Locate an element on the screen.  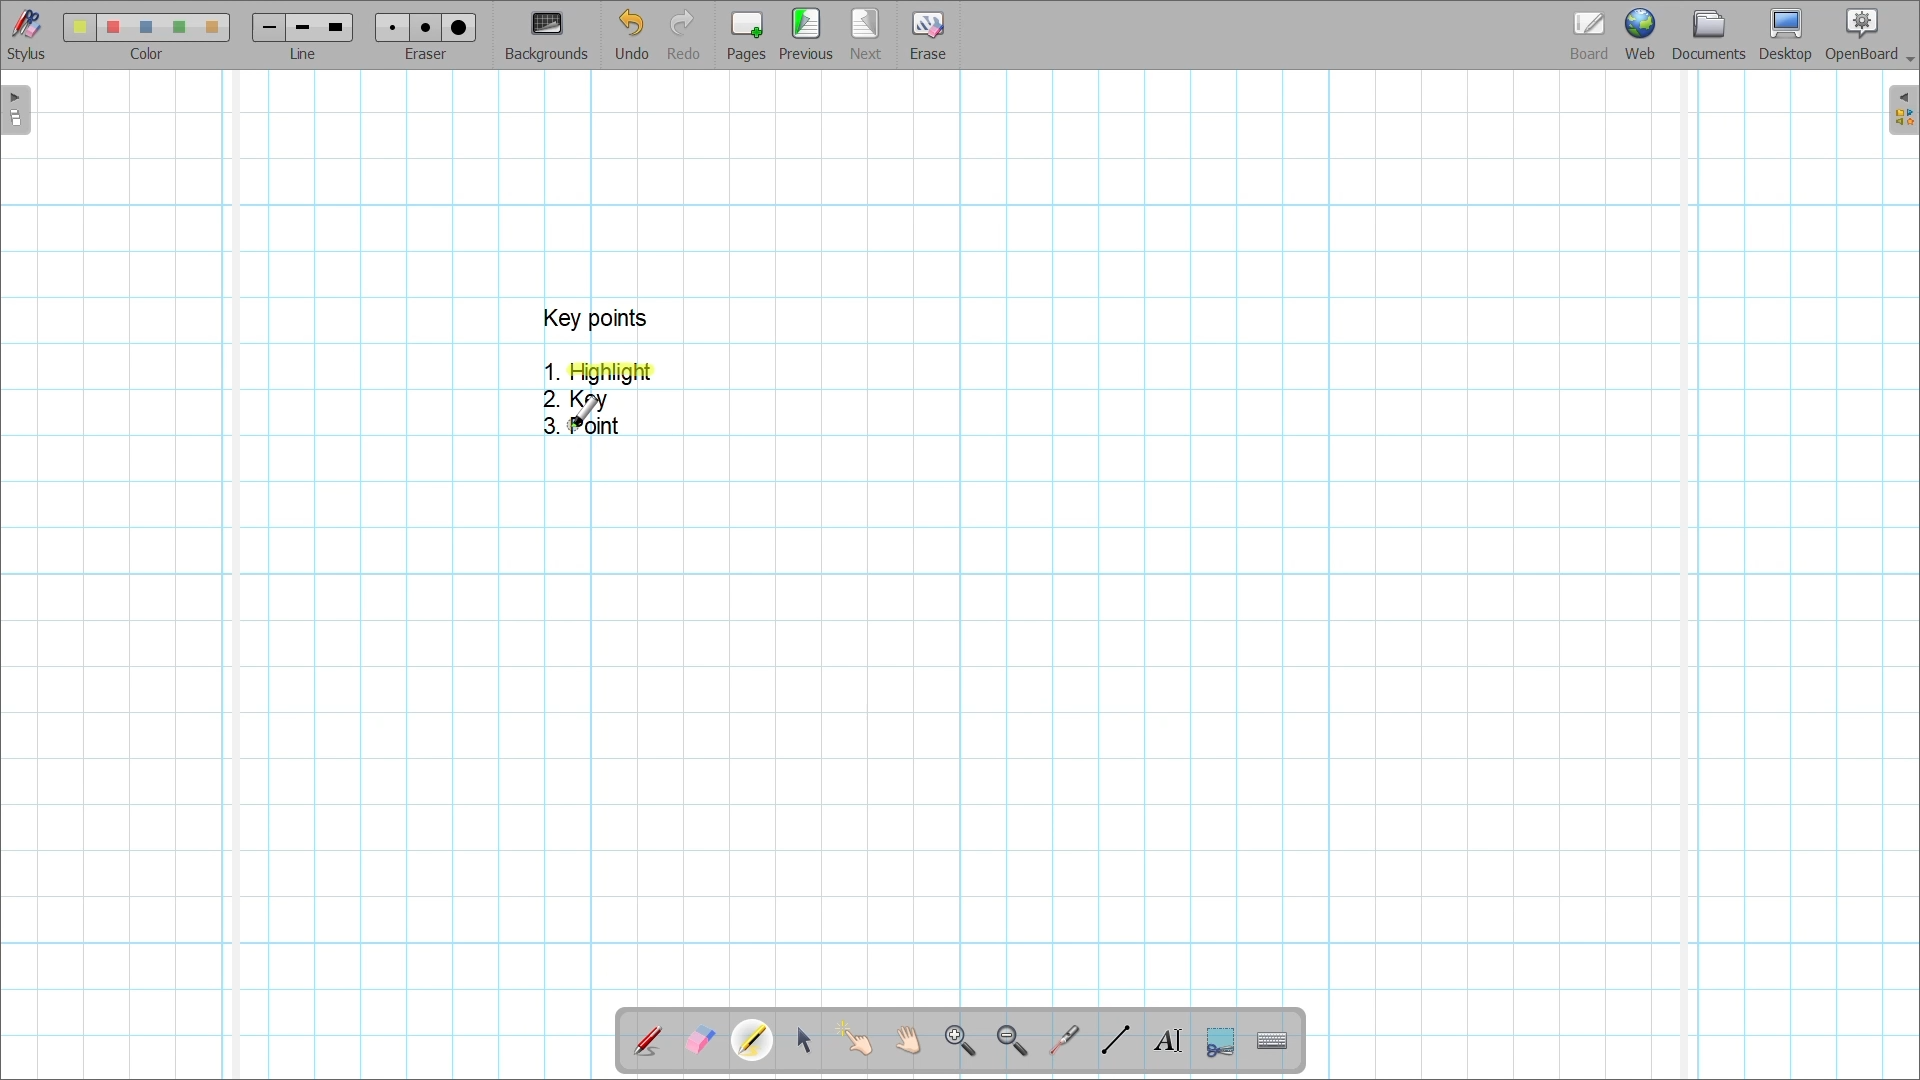
Erase entire page is located at coordinates (927, 36).